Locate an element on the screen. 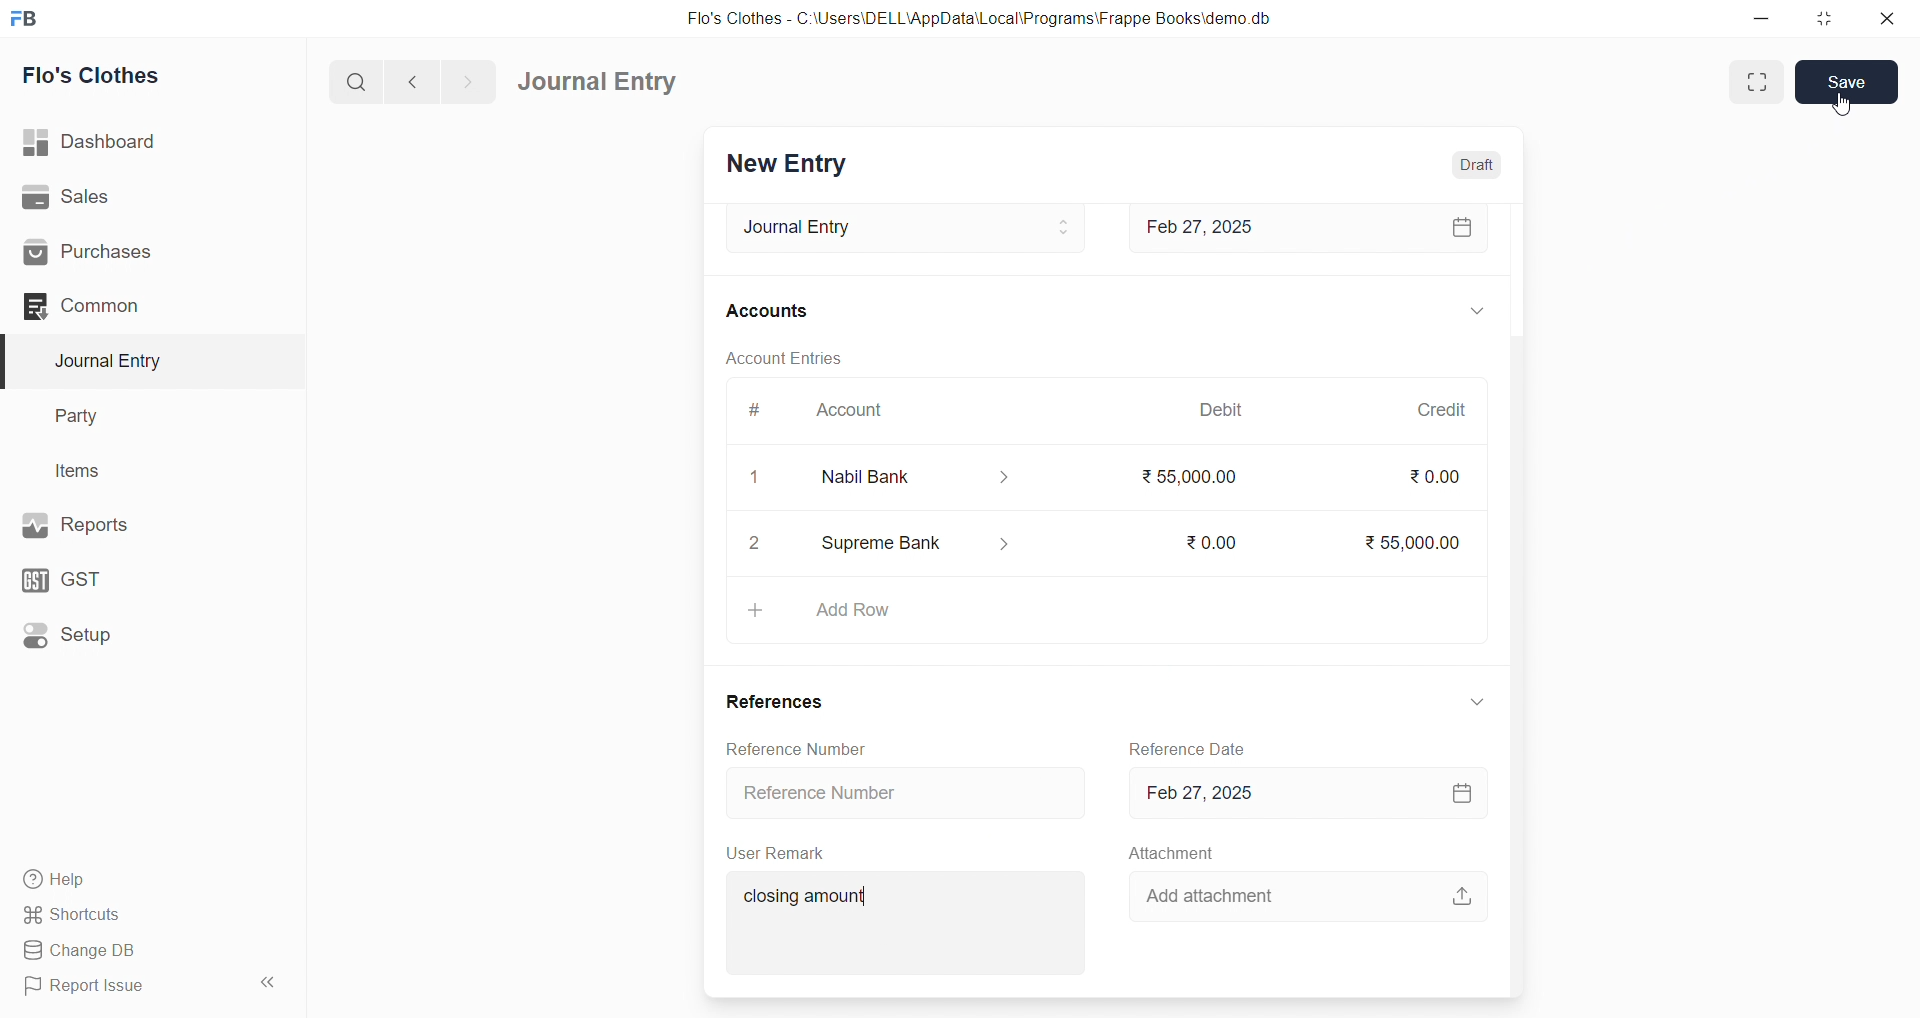 The height and width of the screenshot is (1018, 1920). Common is located at coordinates (120, 307).